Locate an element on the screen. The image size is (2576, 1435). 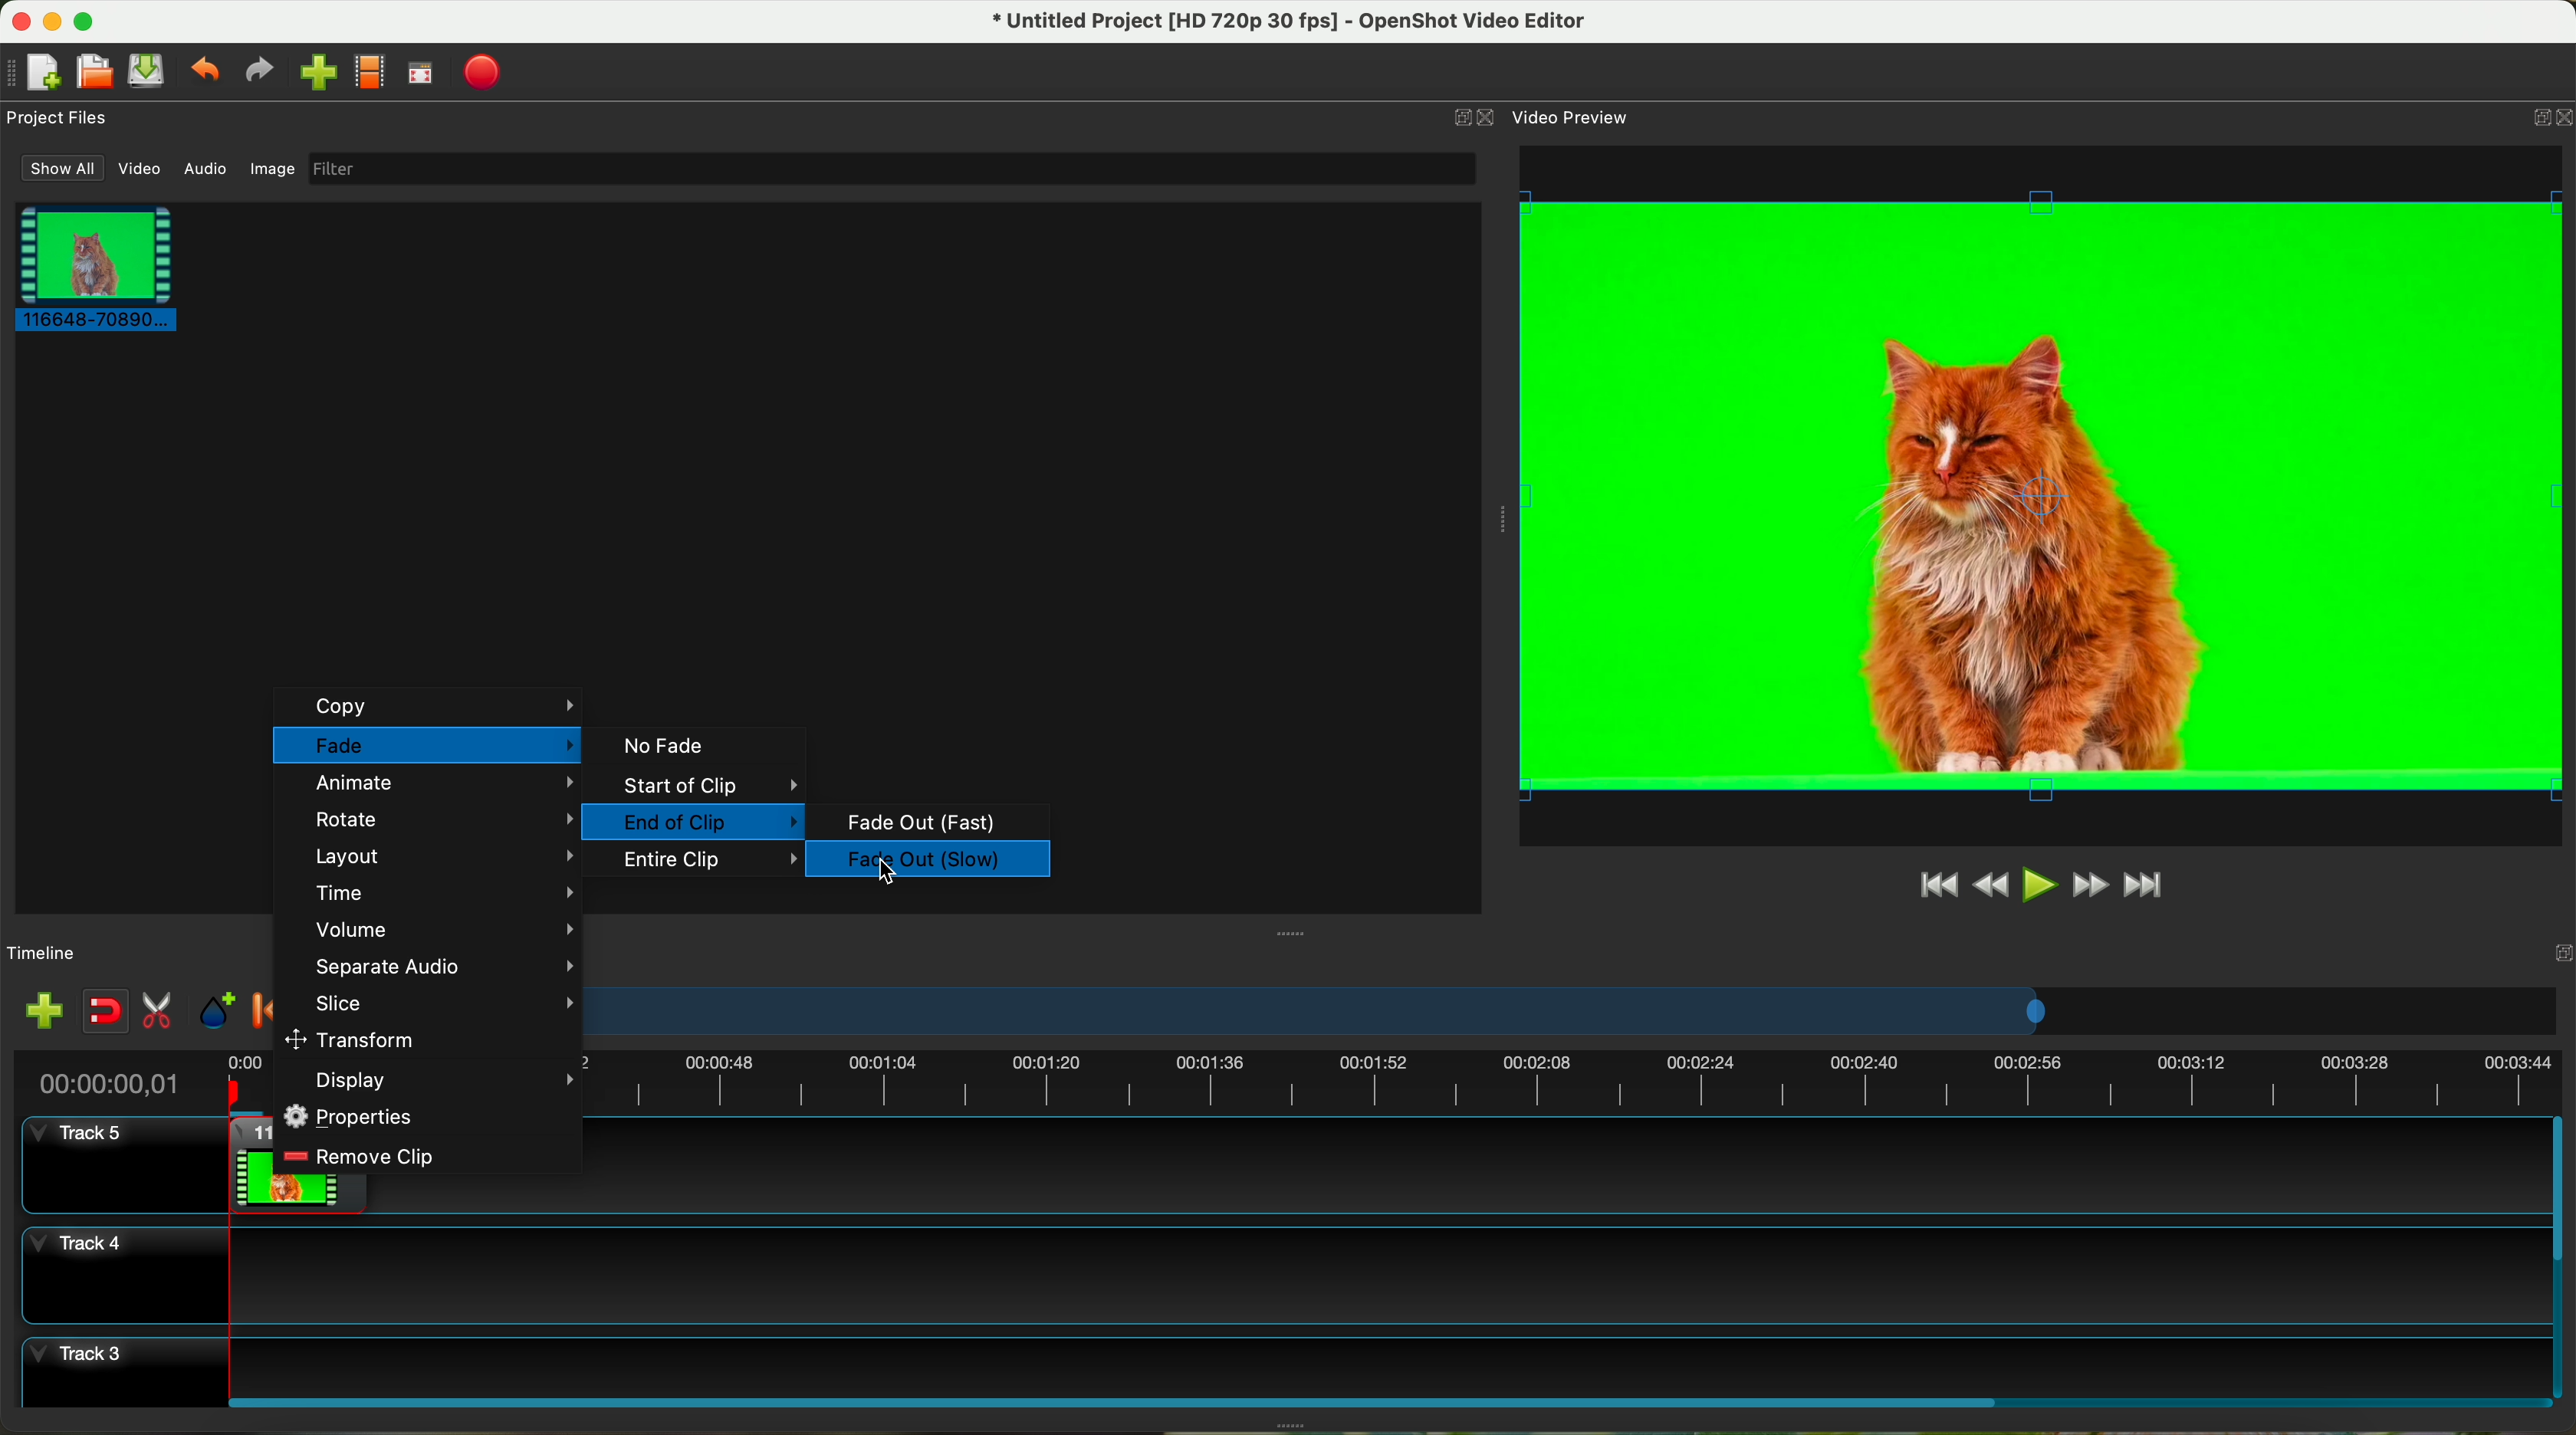
click on import file is located at coordinates (313, 65).